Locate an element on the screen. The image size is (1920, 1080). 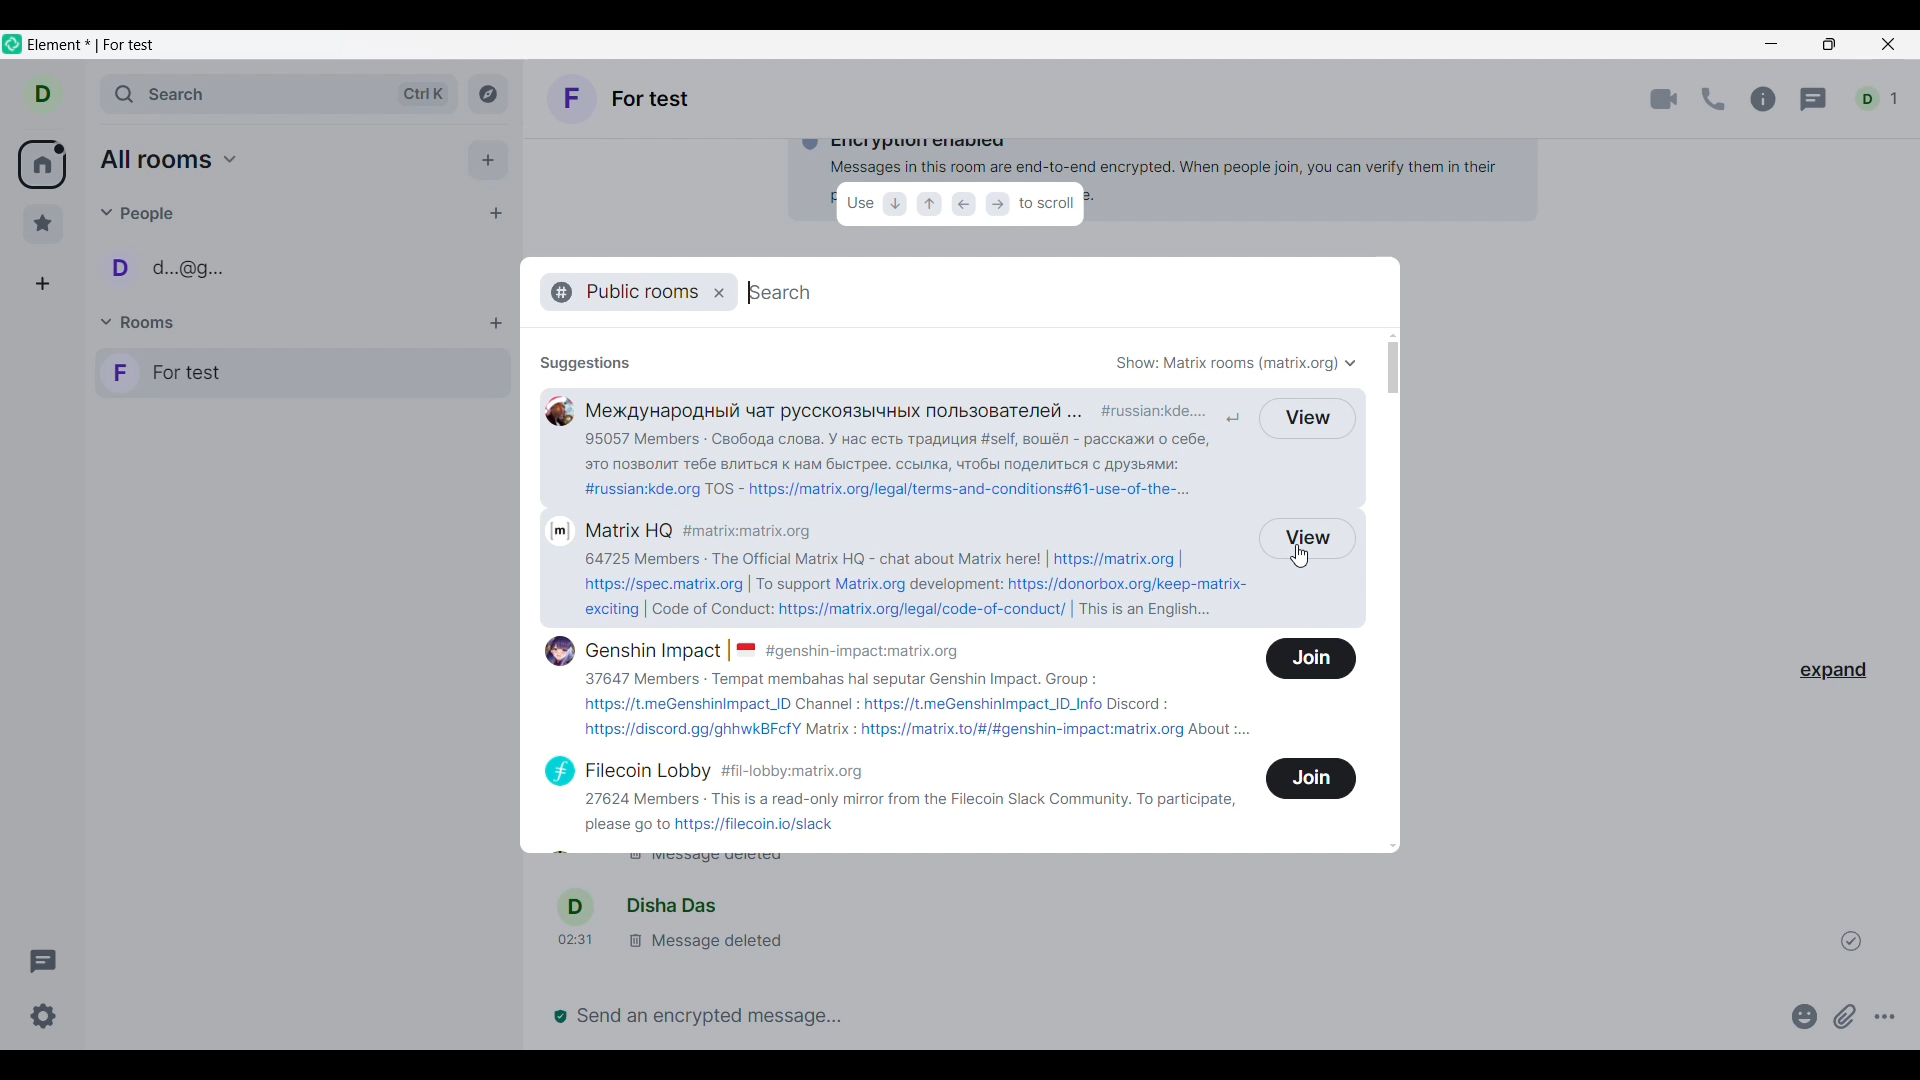
Favorites is located at coordinates (43, 224).